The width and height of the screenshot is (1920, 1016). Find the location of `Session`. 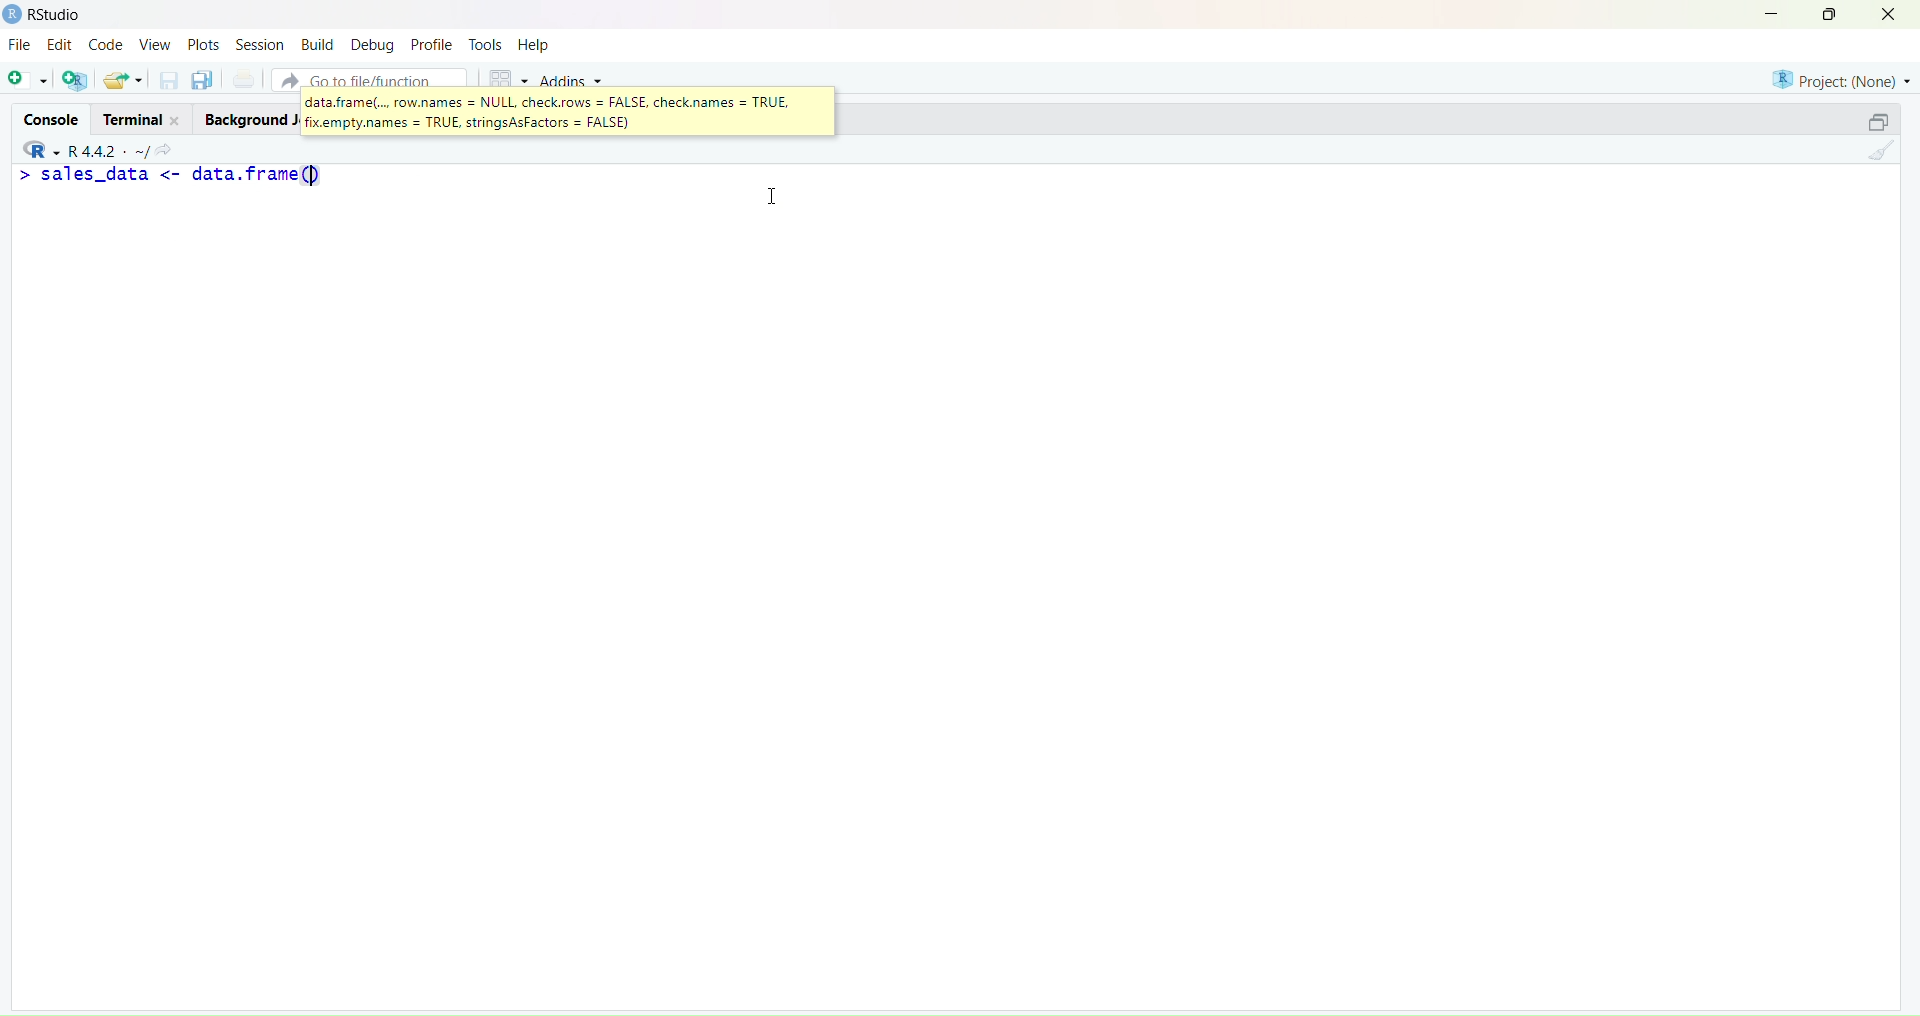

Session is located at coordinates (257, 44).